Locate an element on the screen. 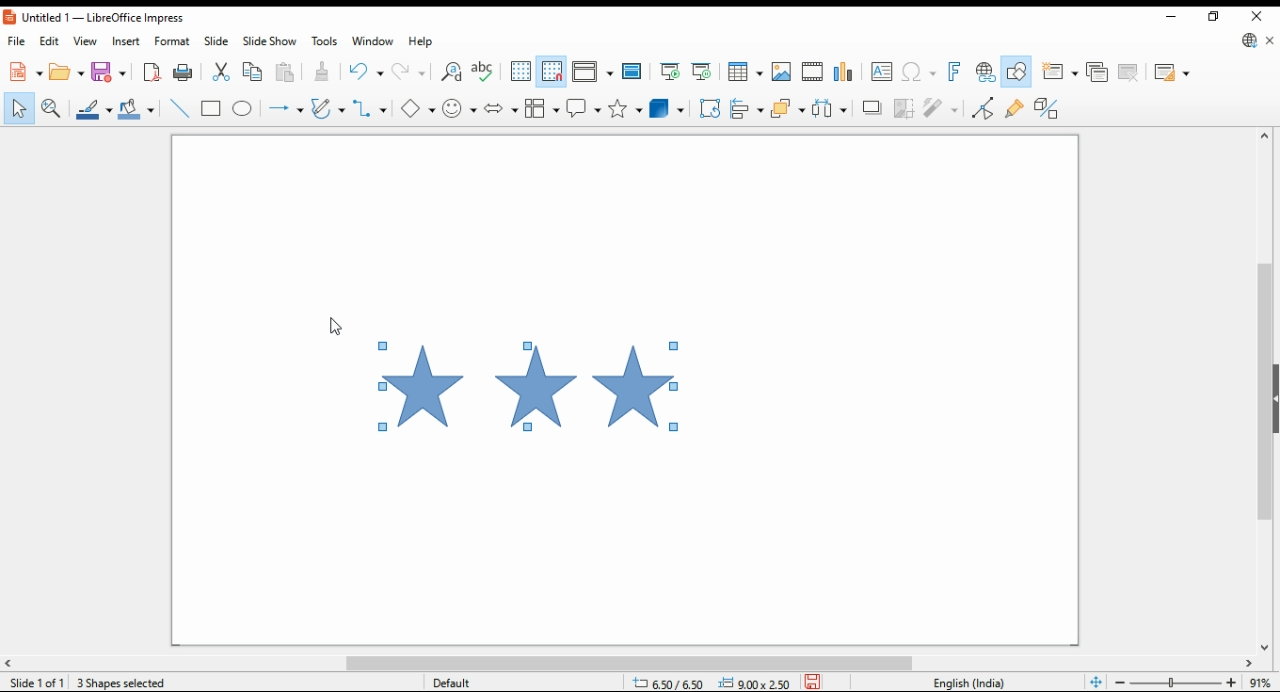 The width and height of the screenshot is (1280, 692). language is located at coordinates (974, 682).